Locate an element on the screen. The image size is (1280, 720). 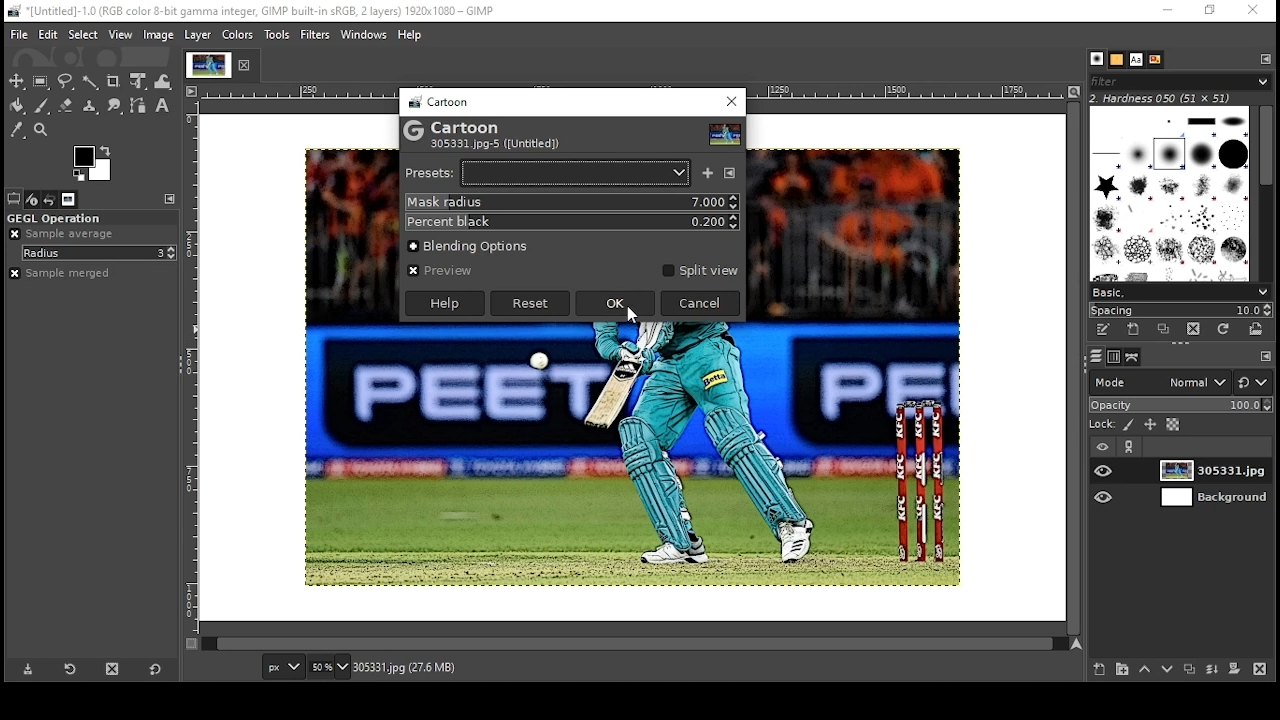
lock pixels is located at coordinates (1128, 425).